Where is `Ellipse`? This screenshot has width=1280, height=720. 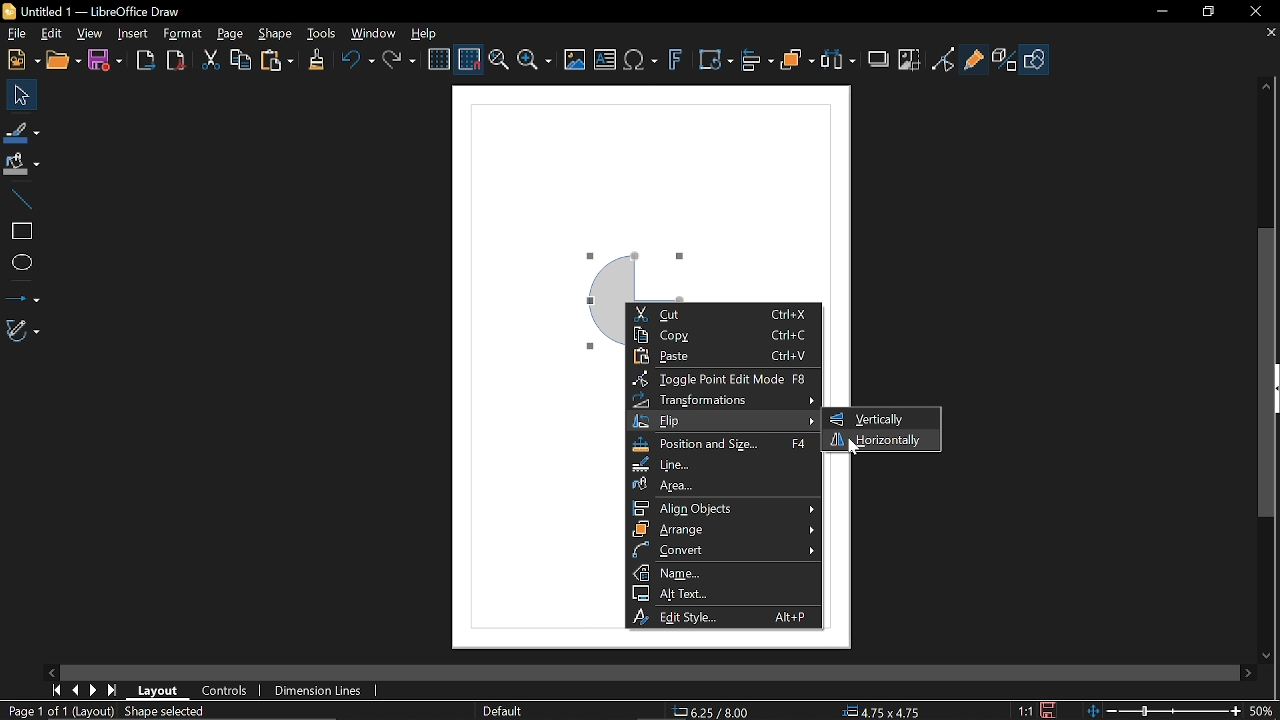
Ellipse is located at coordinates (21, 262).